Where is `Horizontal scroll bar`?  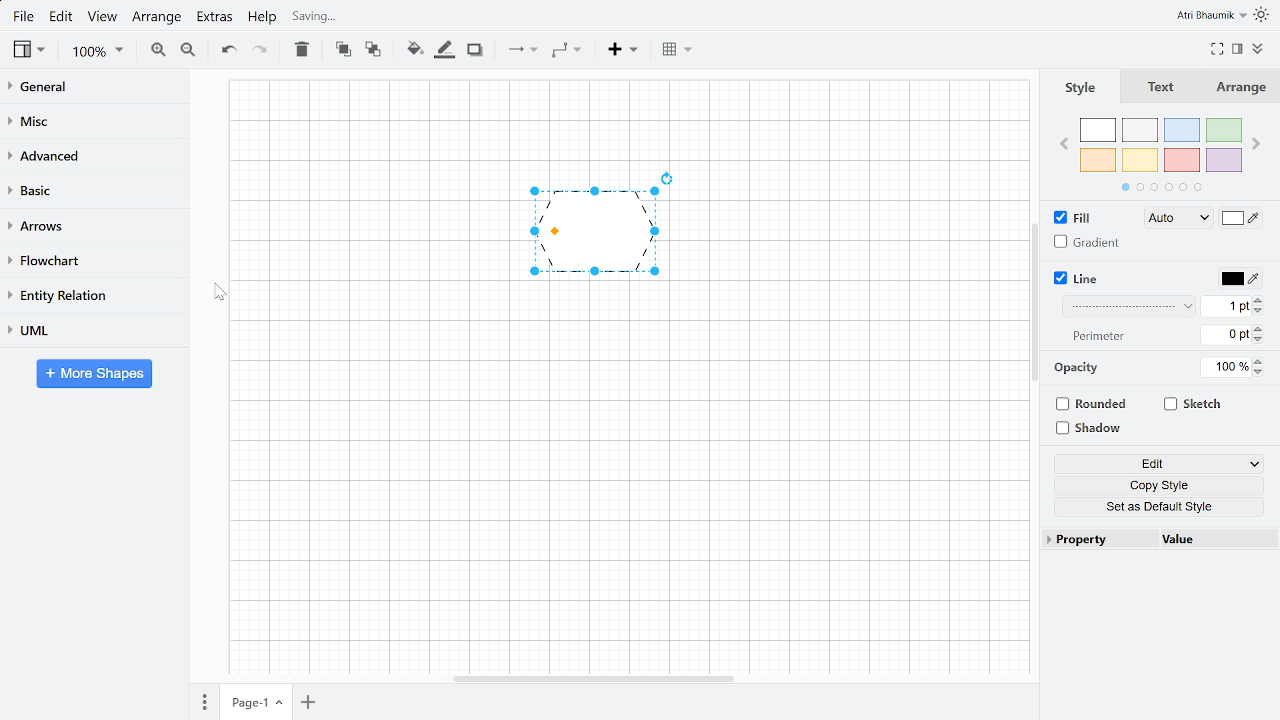 Horizontal scroll bar is located at coordinates (594, 679).